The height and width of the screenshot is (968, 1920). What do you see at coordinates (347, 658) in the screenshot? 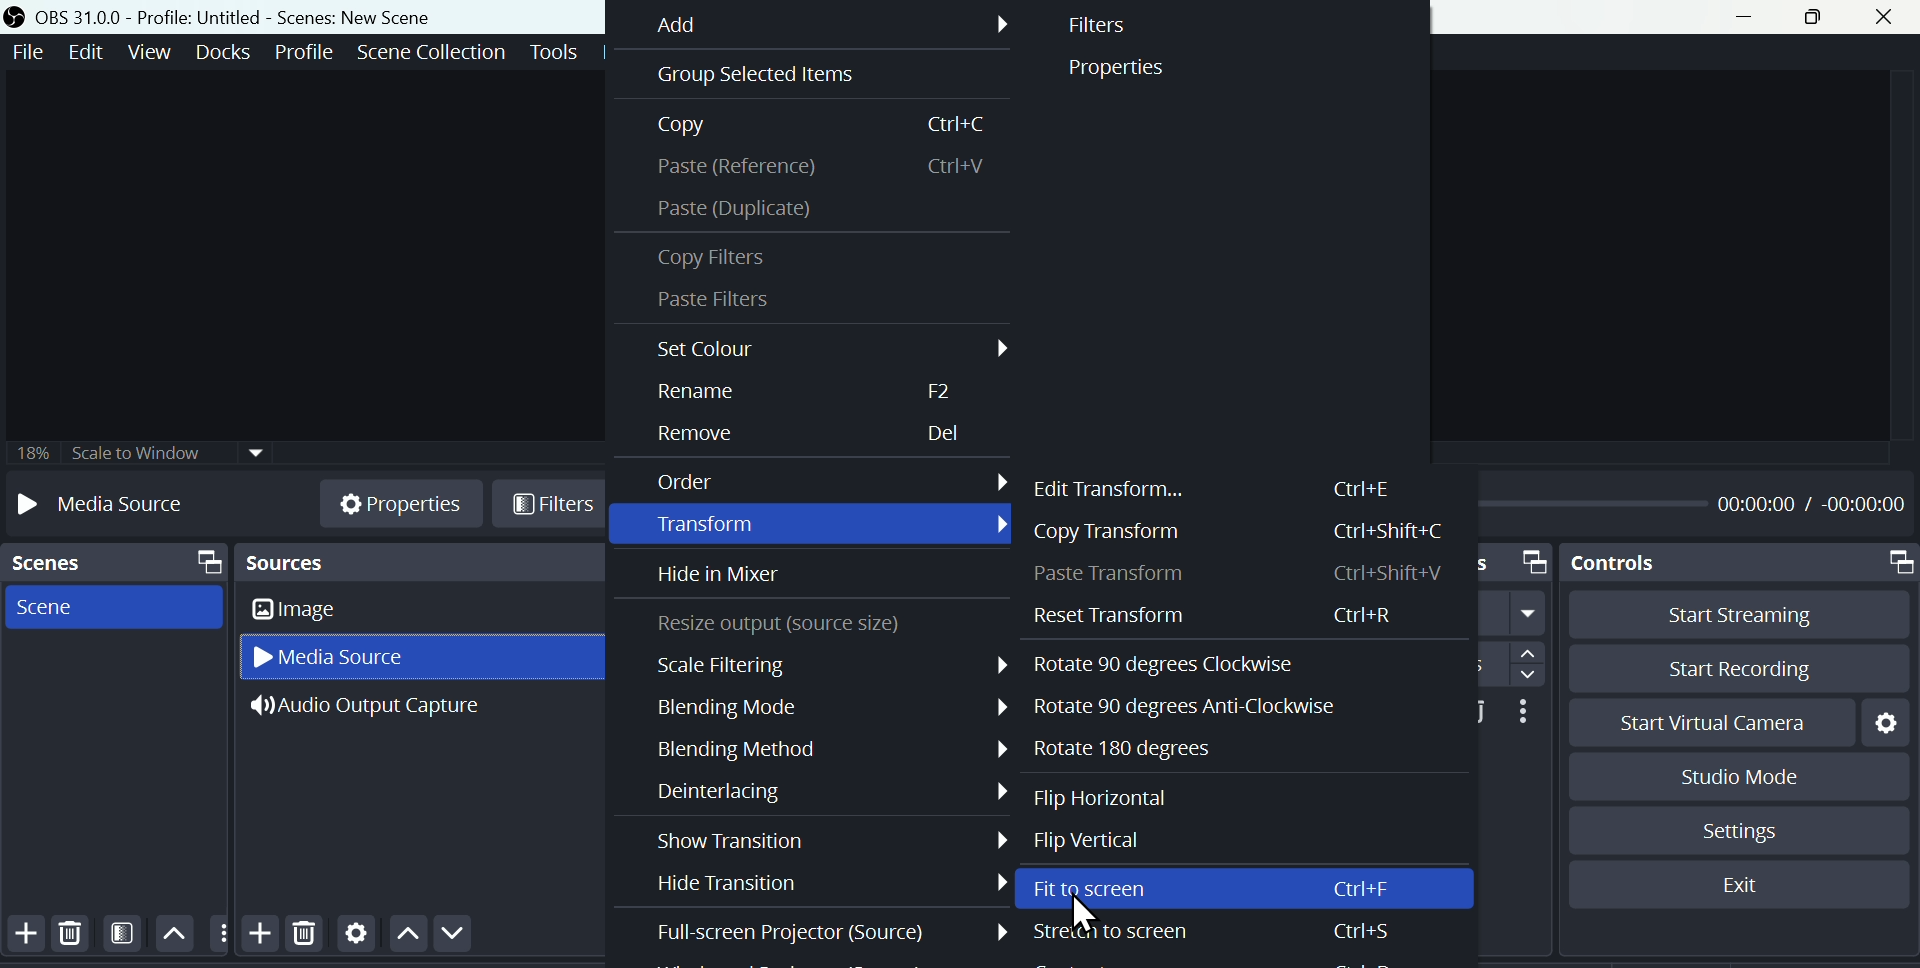
I see `Media source` at bounding box center [347, 658].